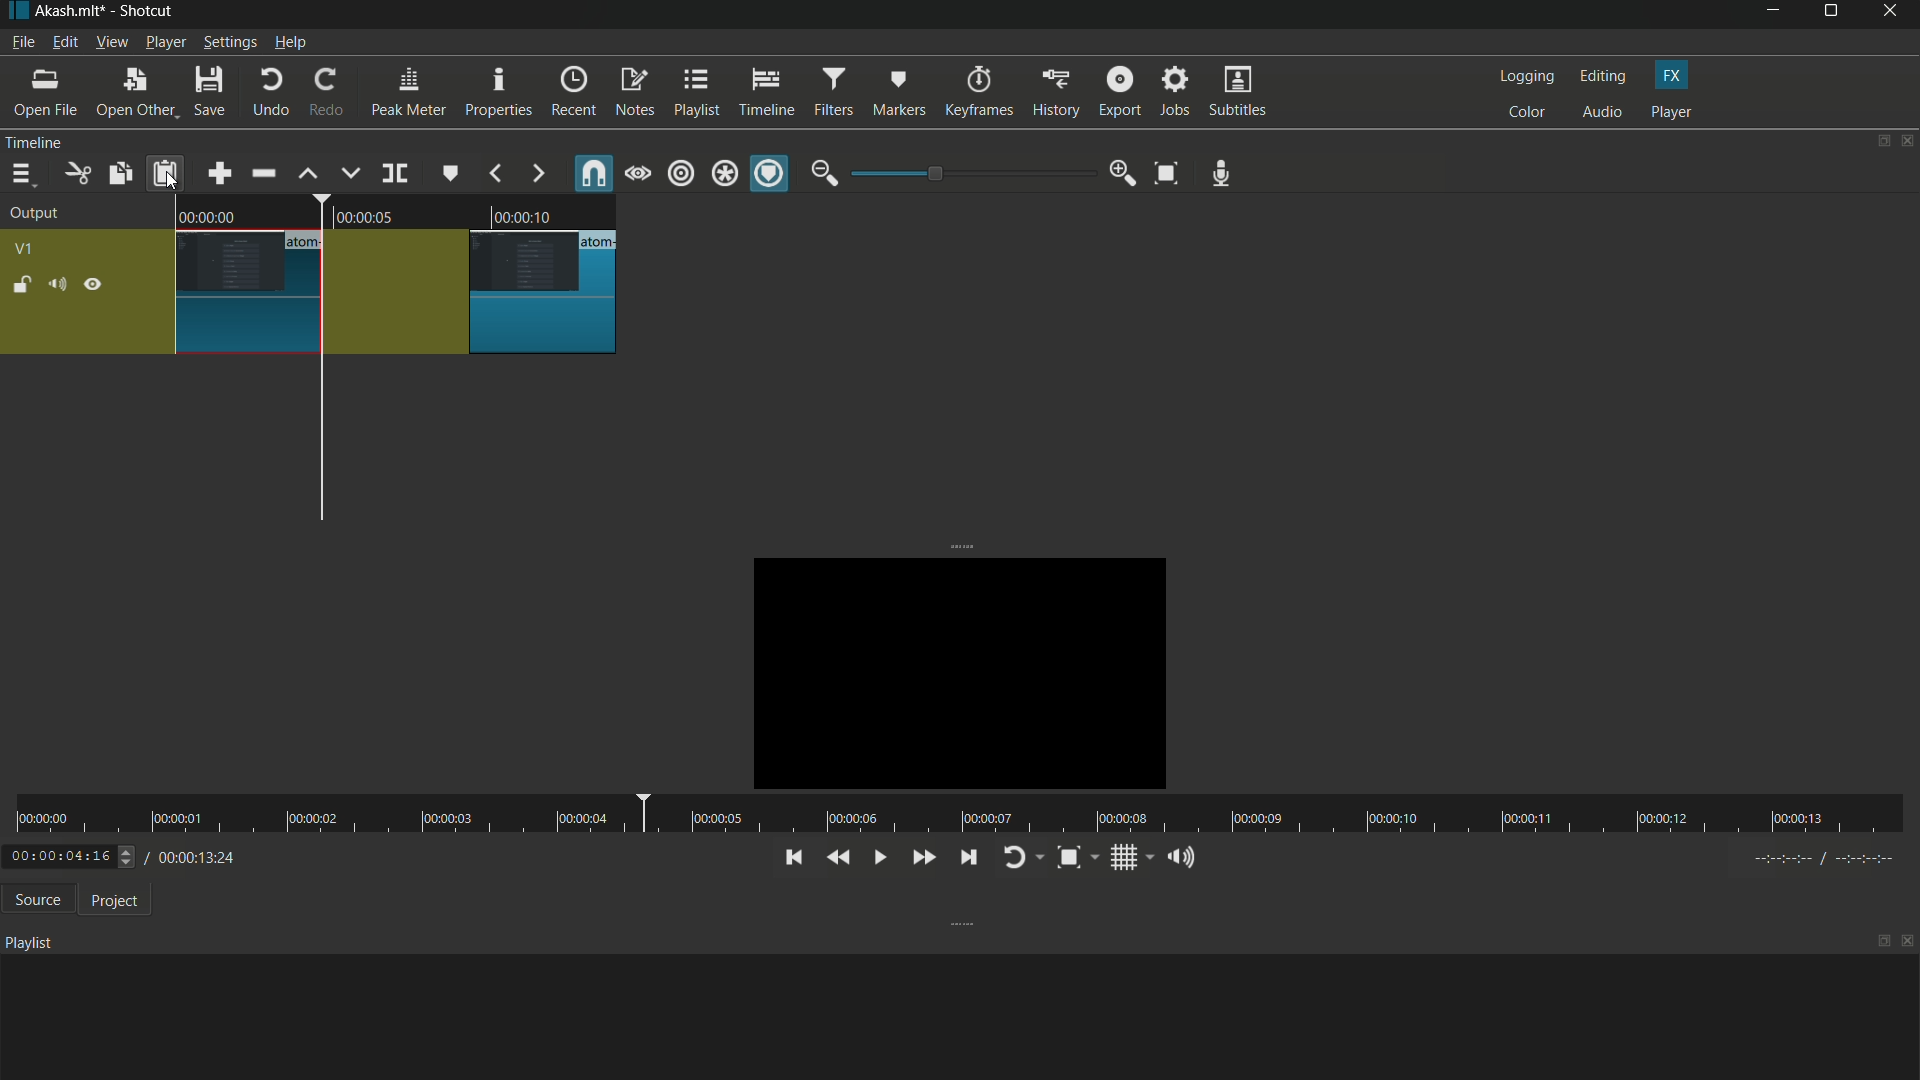 Image resolution: width=1920 pixels, height=1080 pixels. I want to click on v1, so click(23, 250).